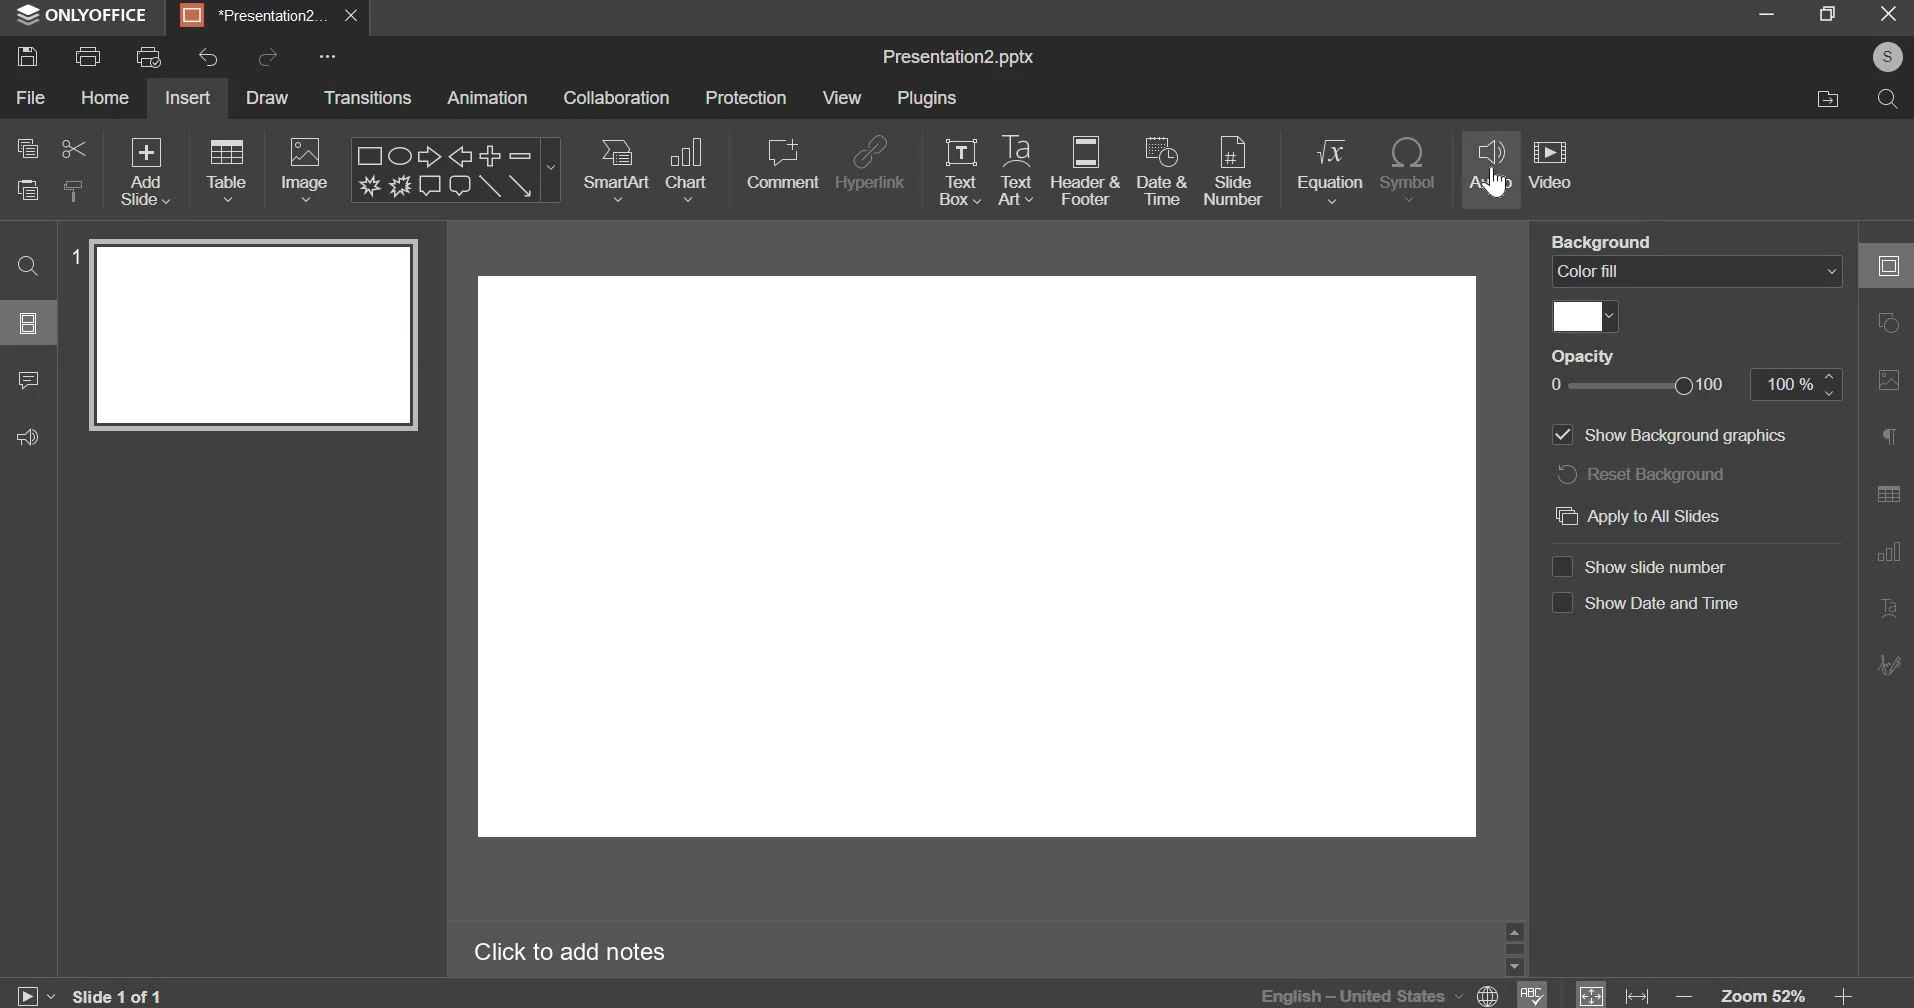 The height and width of the screenshot is (1008, 1914). Describe the element at coordinates (1514, 967) in the screenshot. I see `scroll down` at that location.